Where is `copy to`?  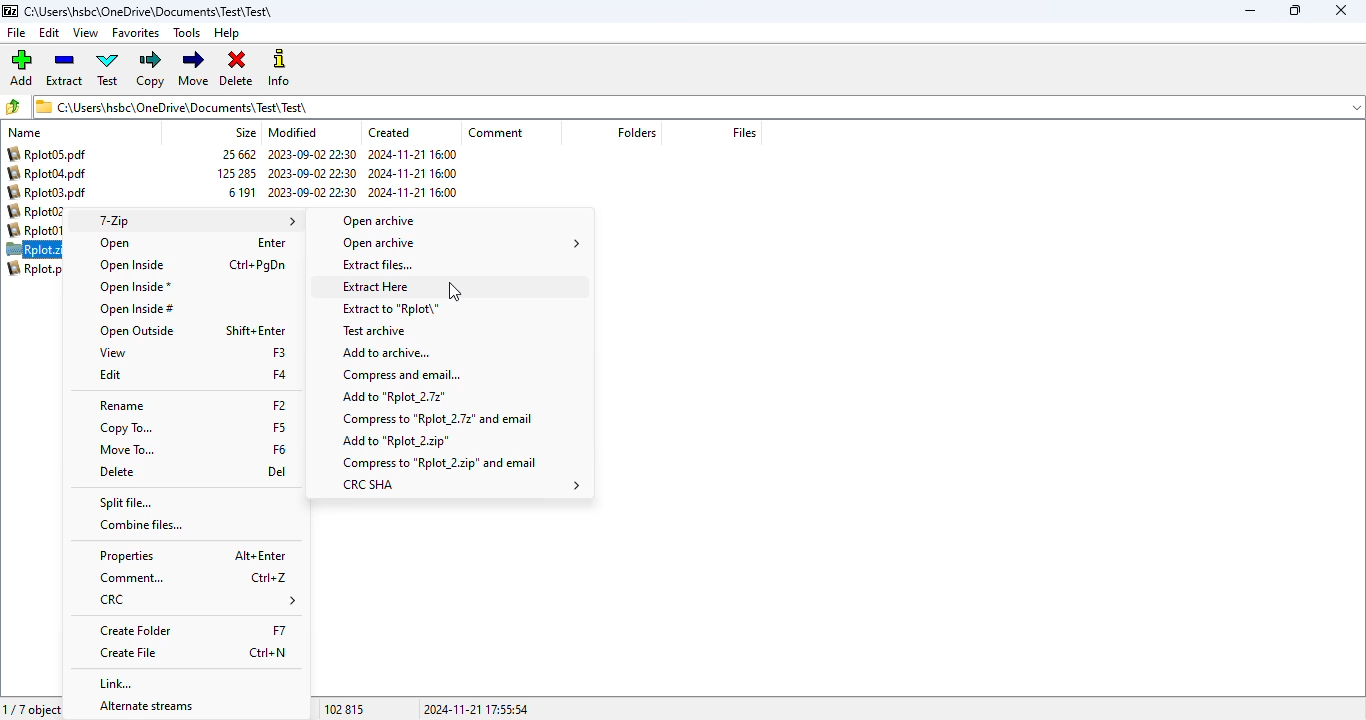
copy to is located at coordinates (125, 428).